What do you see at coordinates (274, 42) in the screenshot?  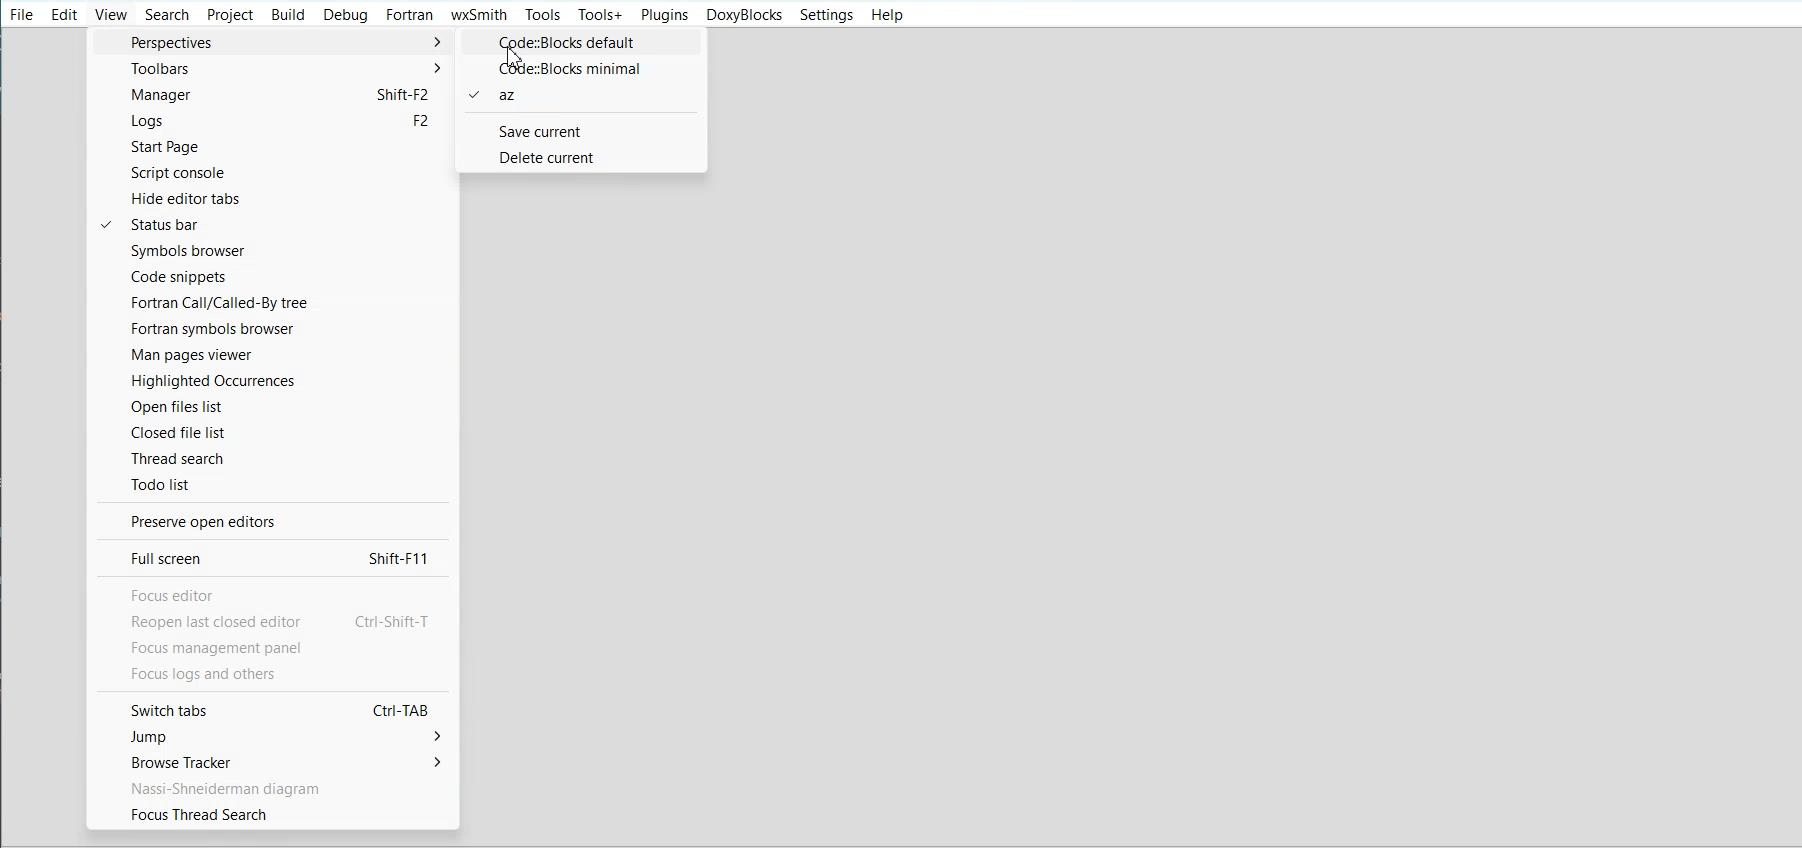 I see `Perspective` at bounding box center [274, 42].